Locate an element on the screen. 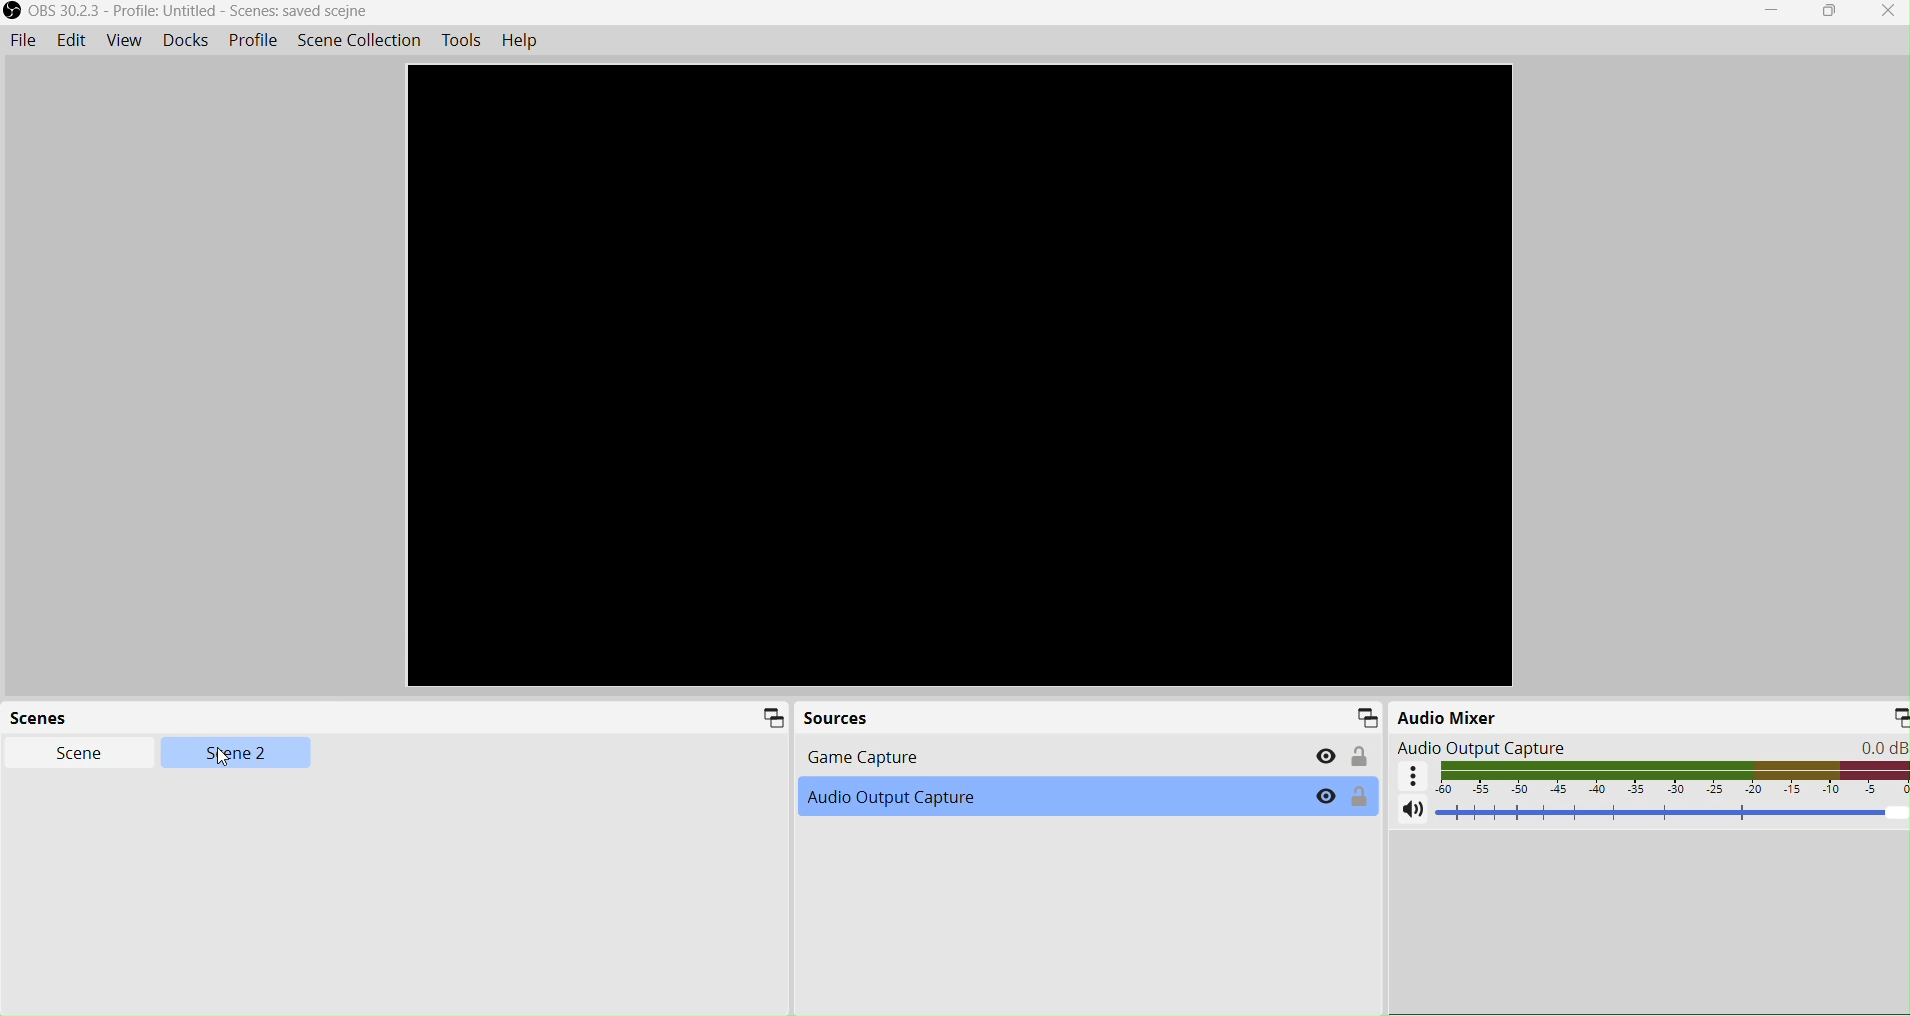  Close is located at coordinates (1886, 12).